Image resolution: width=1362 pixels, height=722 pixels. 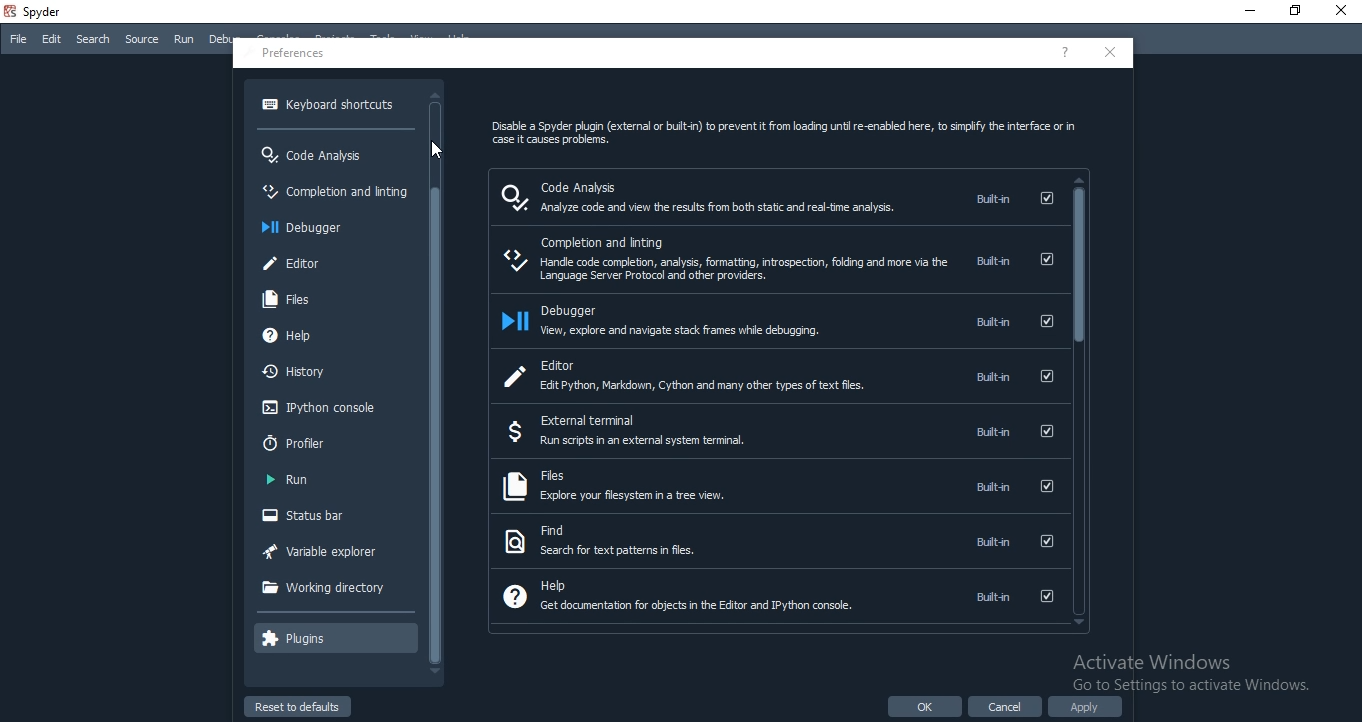 What do you see at coordinates (334, 191) in the screenshot?
I see `Completion and linting` at bounding box center [334, 191].